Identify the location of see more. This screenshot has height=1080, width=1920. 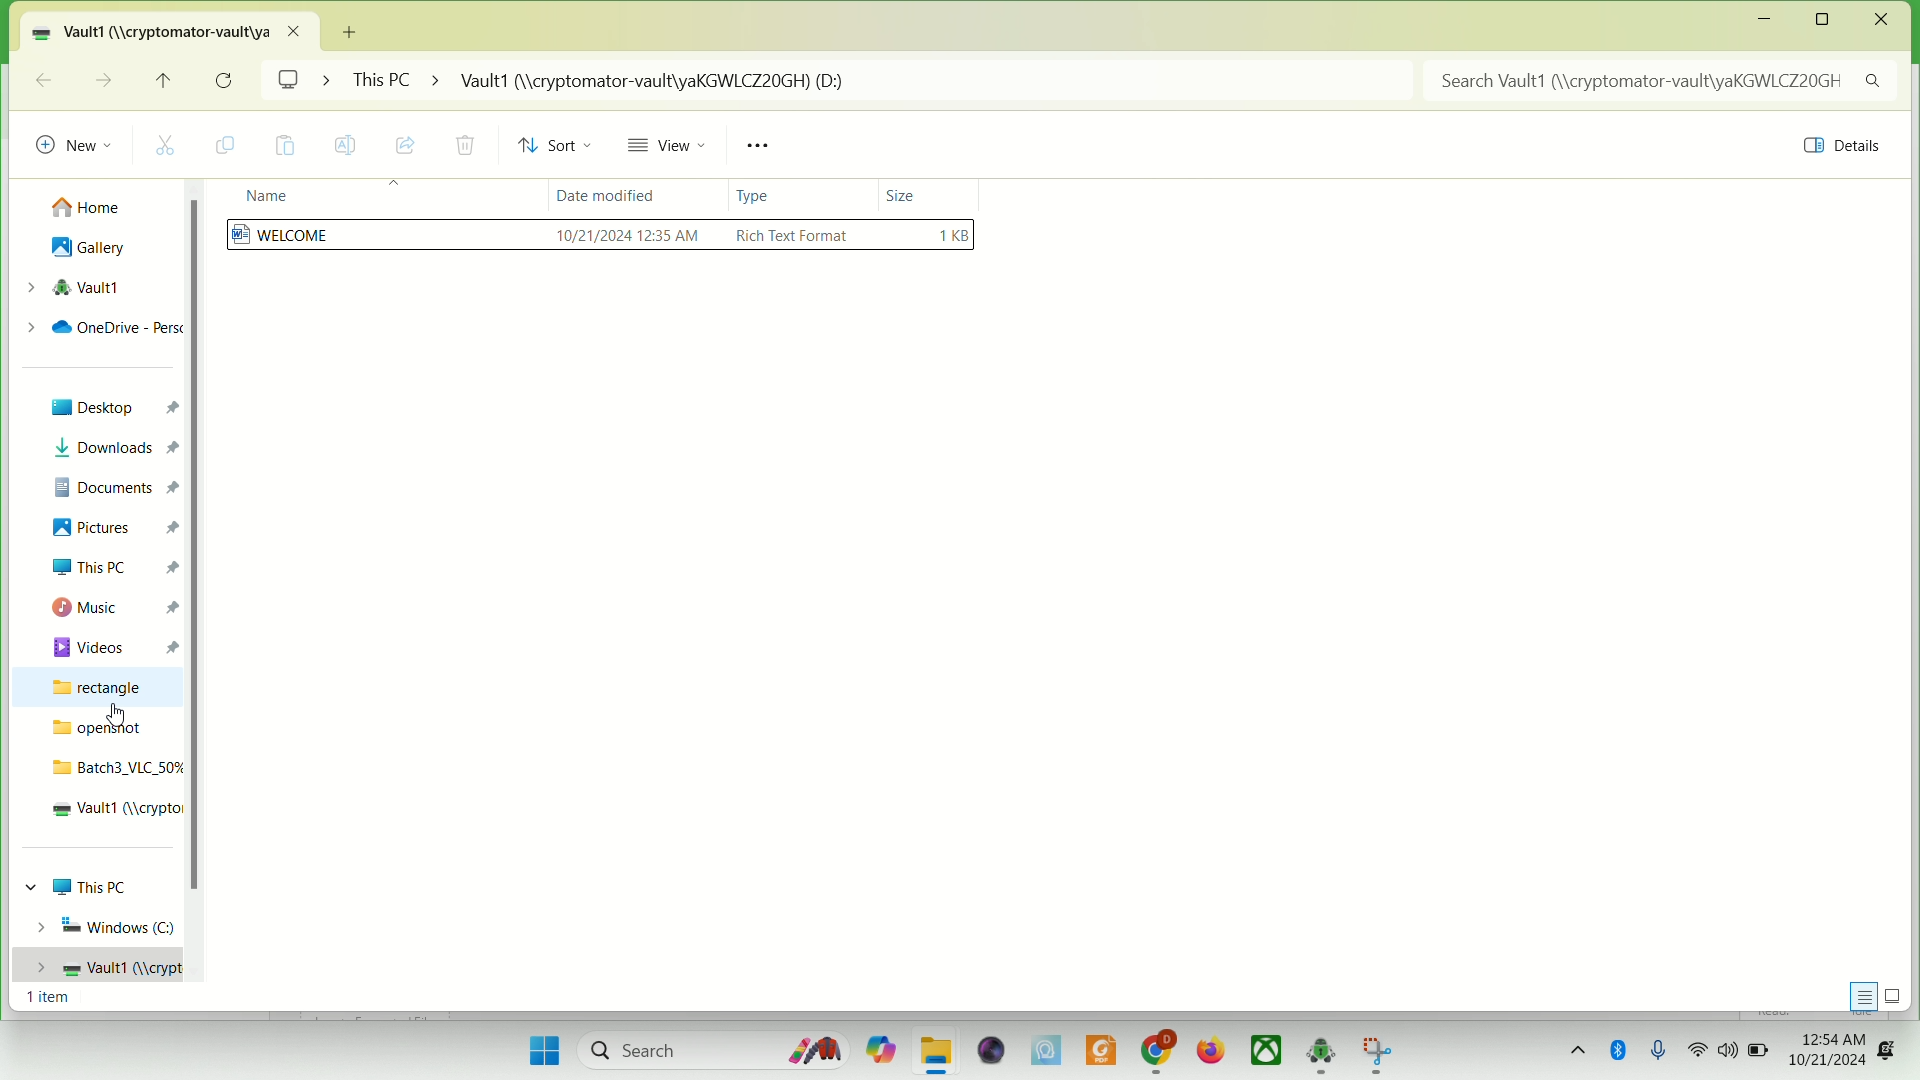
(764, 146).